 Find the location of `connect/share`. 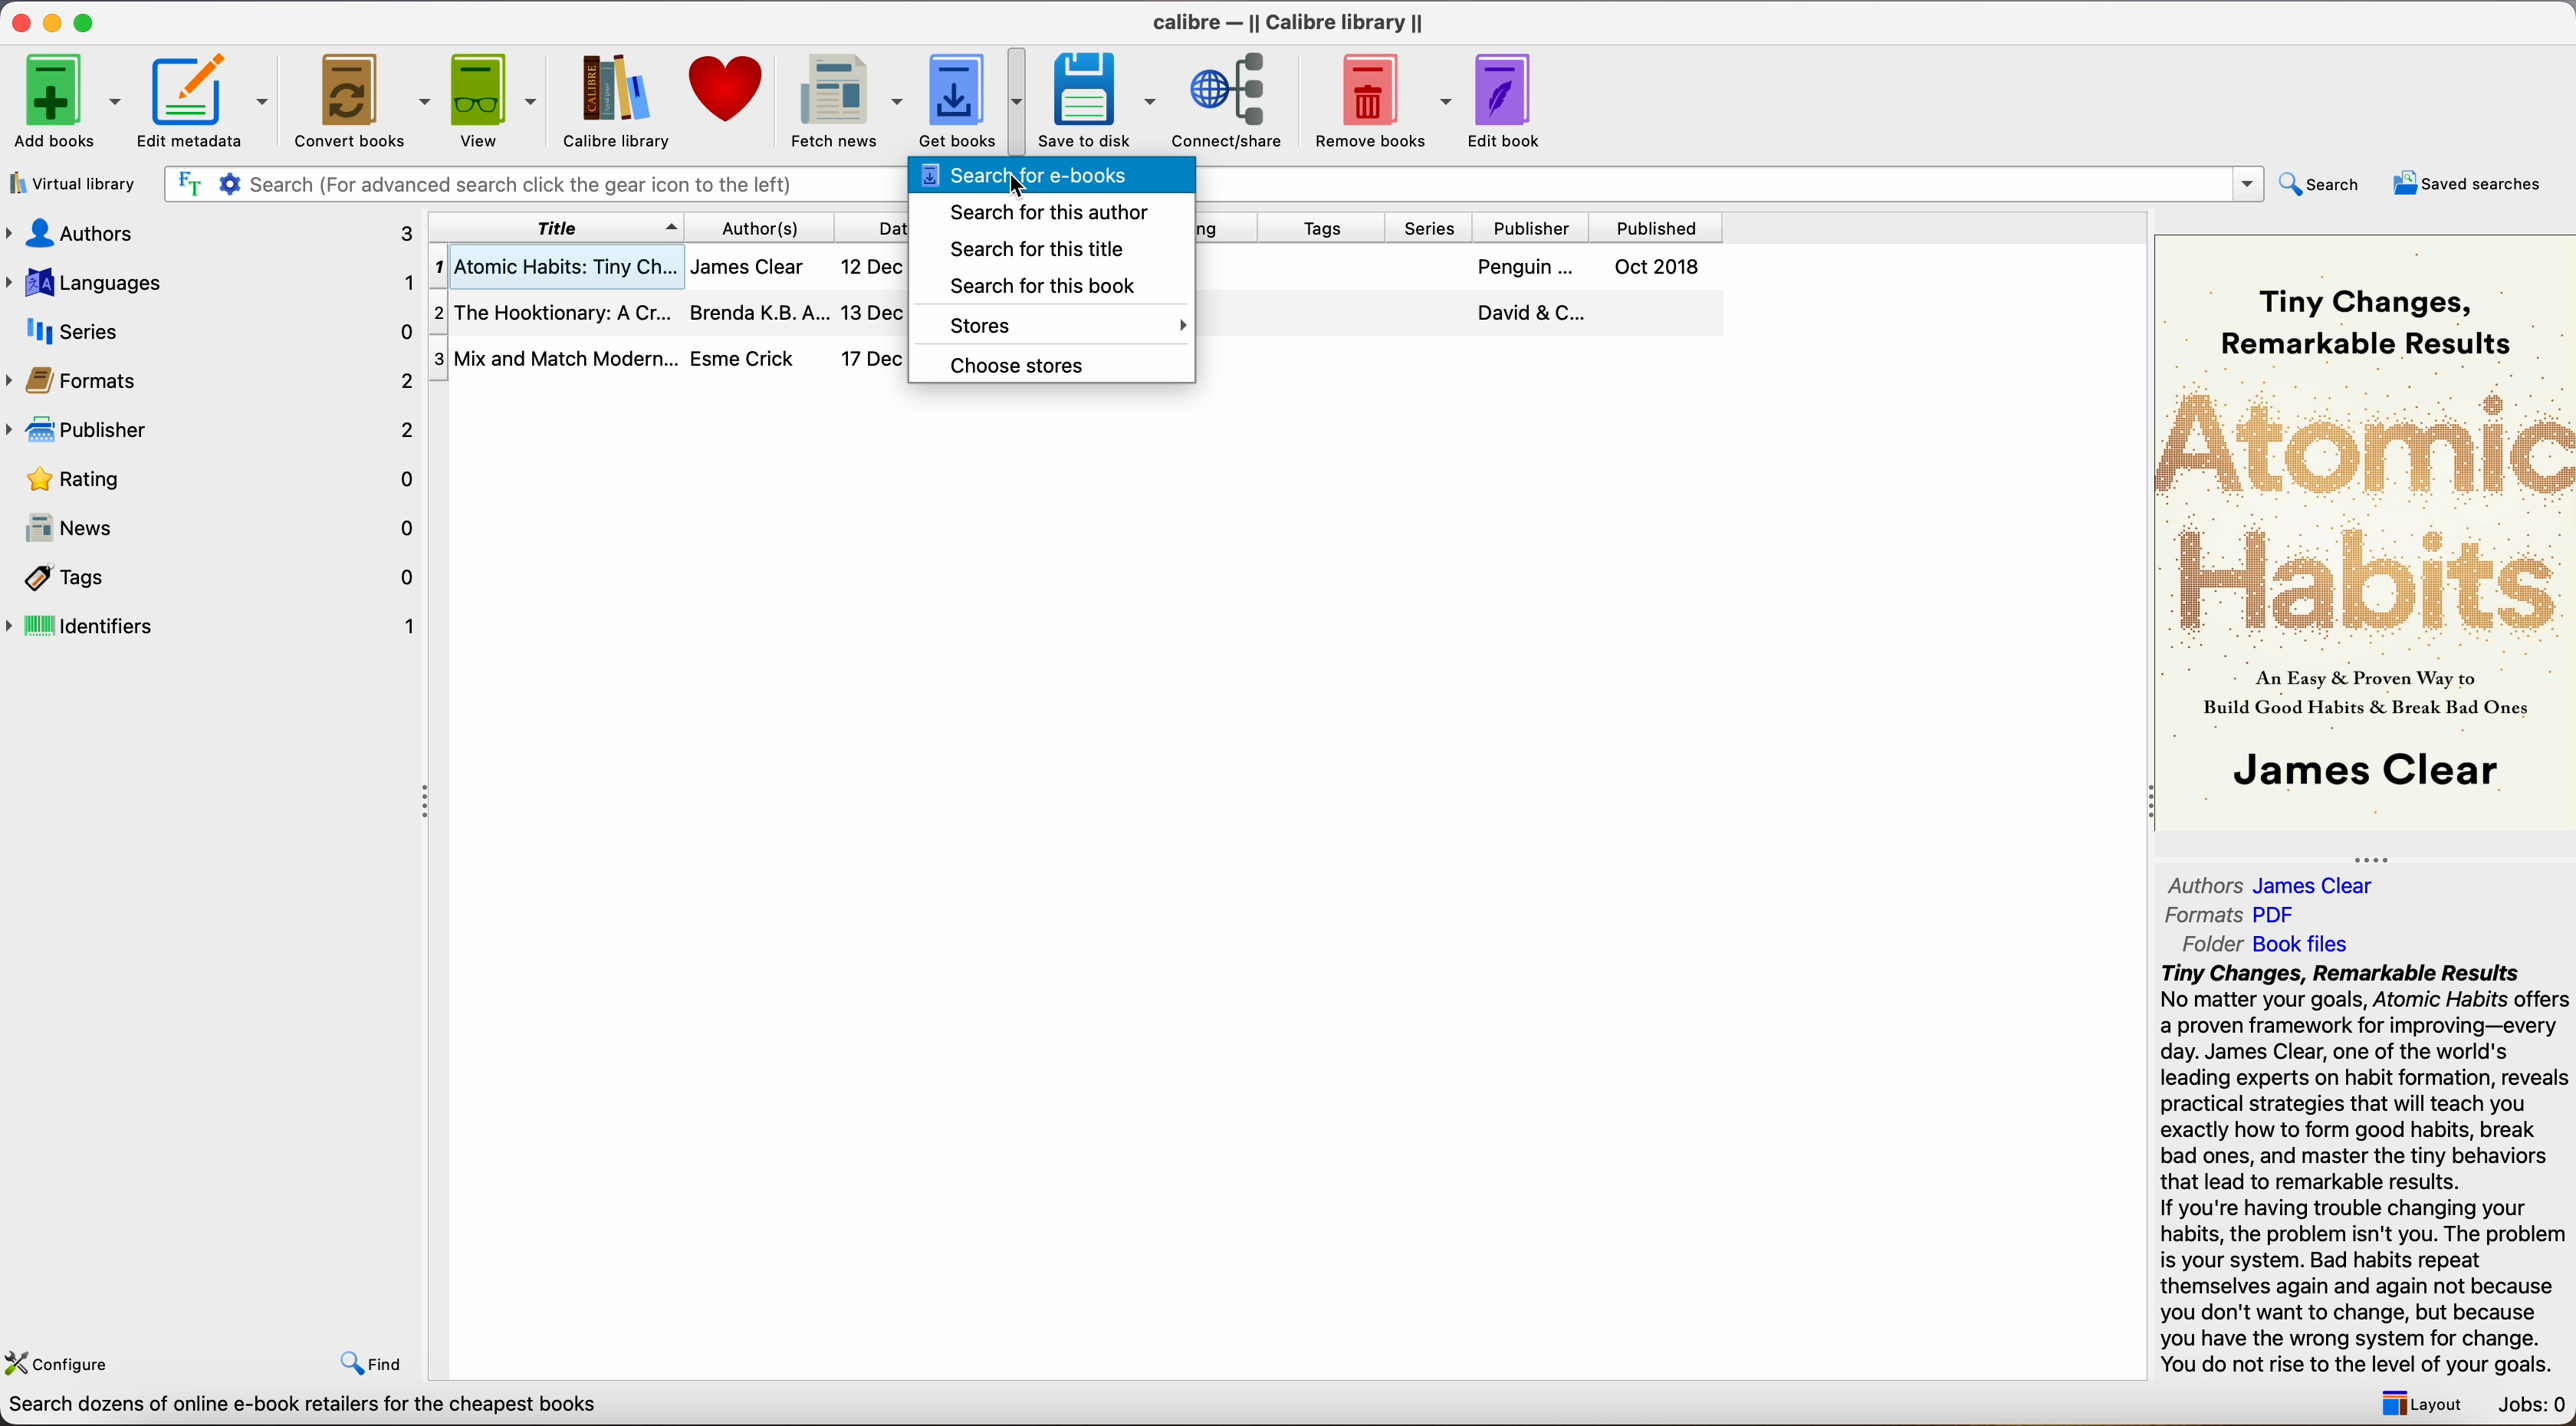

connect/share is located at coordinates (1235, 99).